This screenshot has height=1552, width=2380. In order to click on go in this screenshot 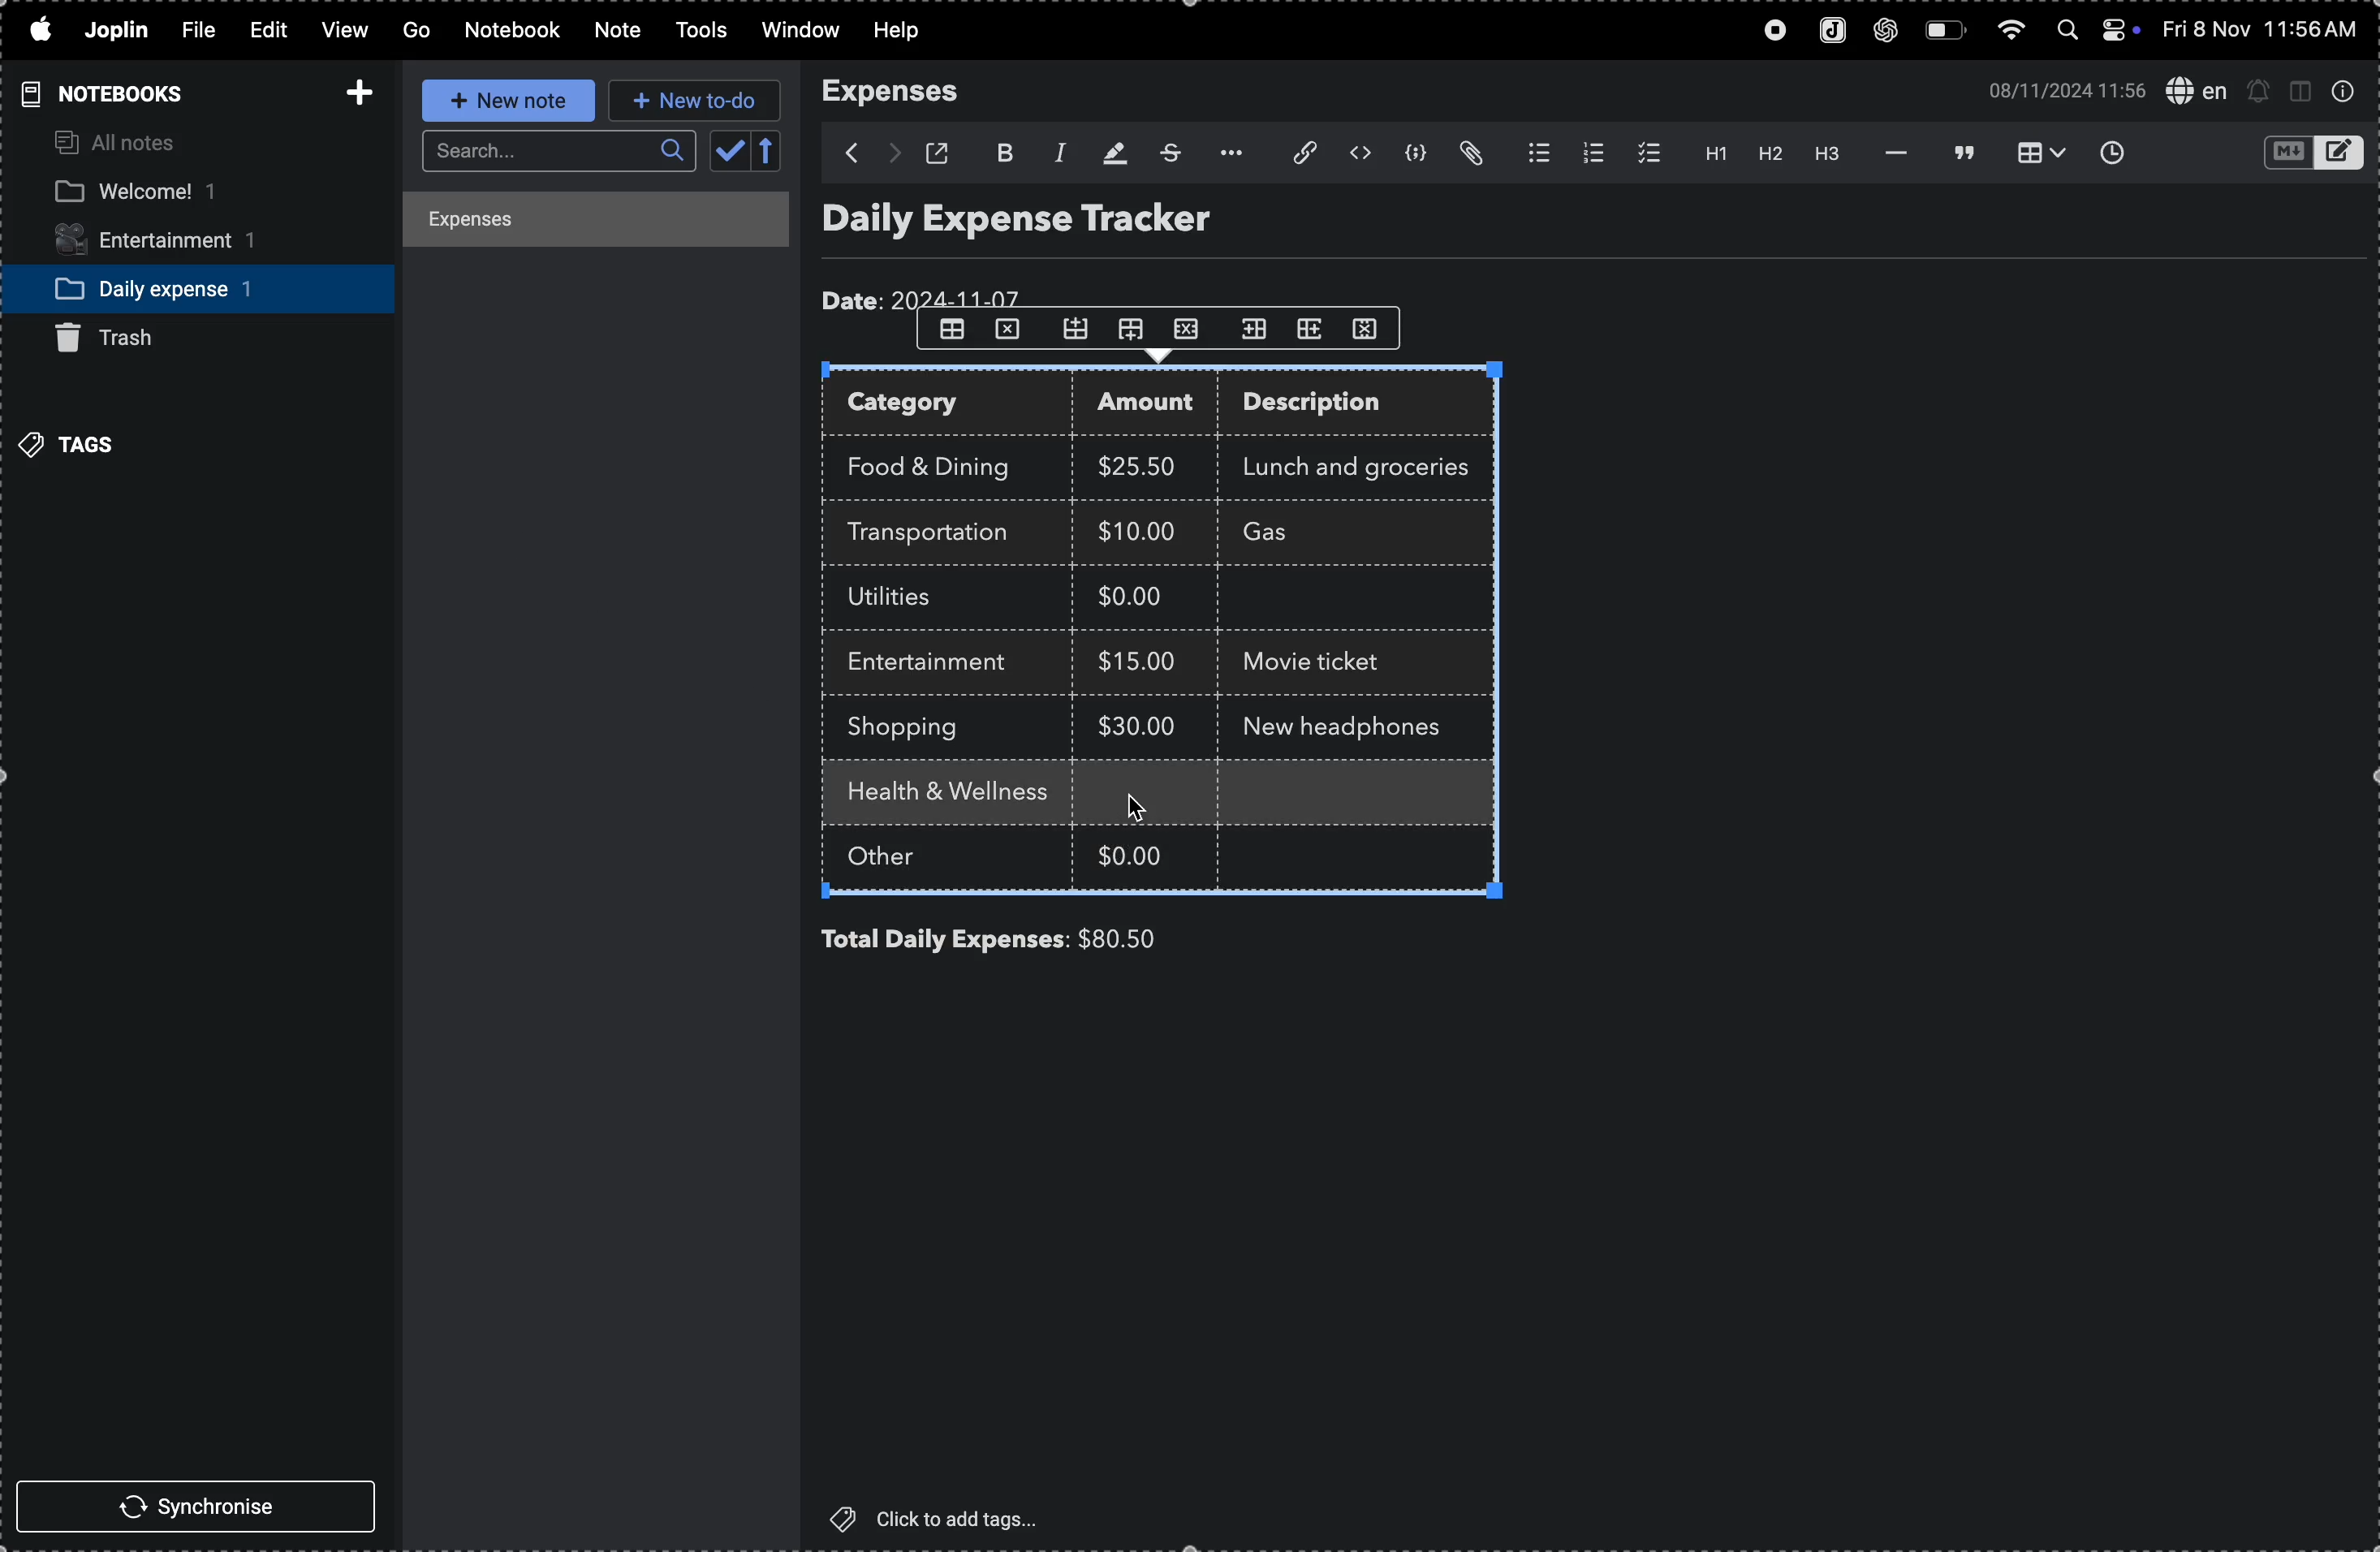, I will do `click(414, 31)`.